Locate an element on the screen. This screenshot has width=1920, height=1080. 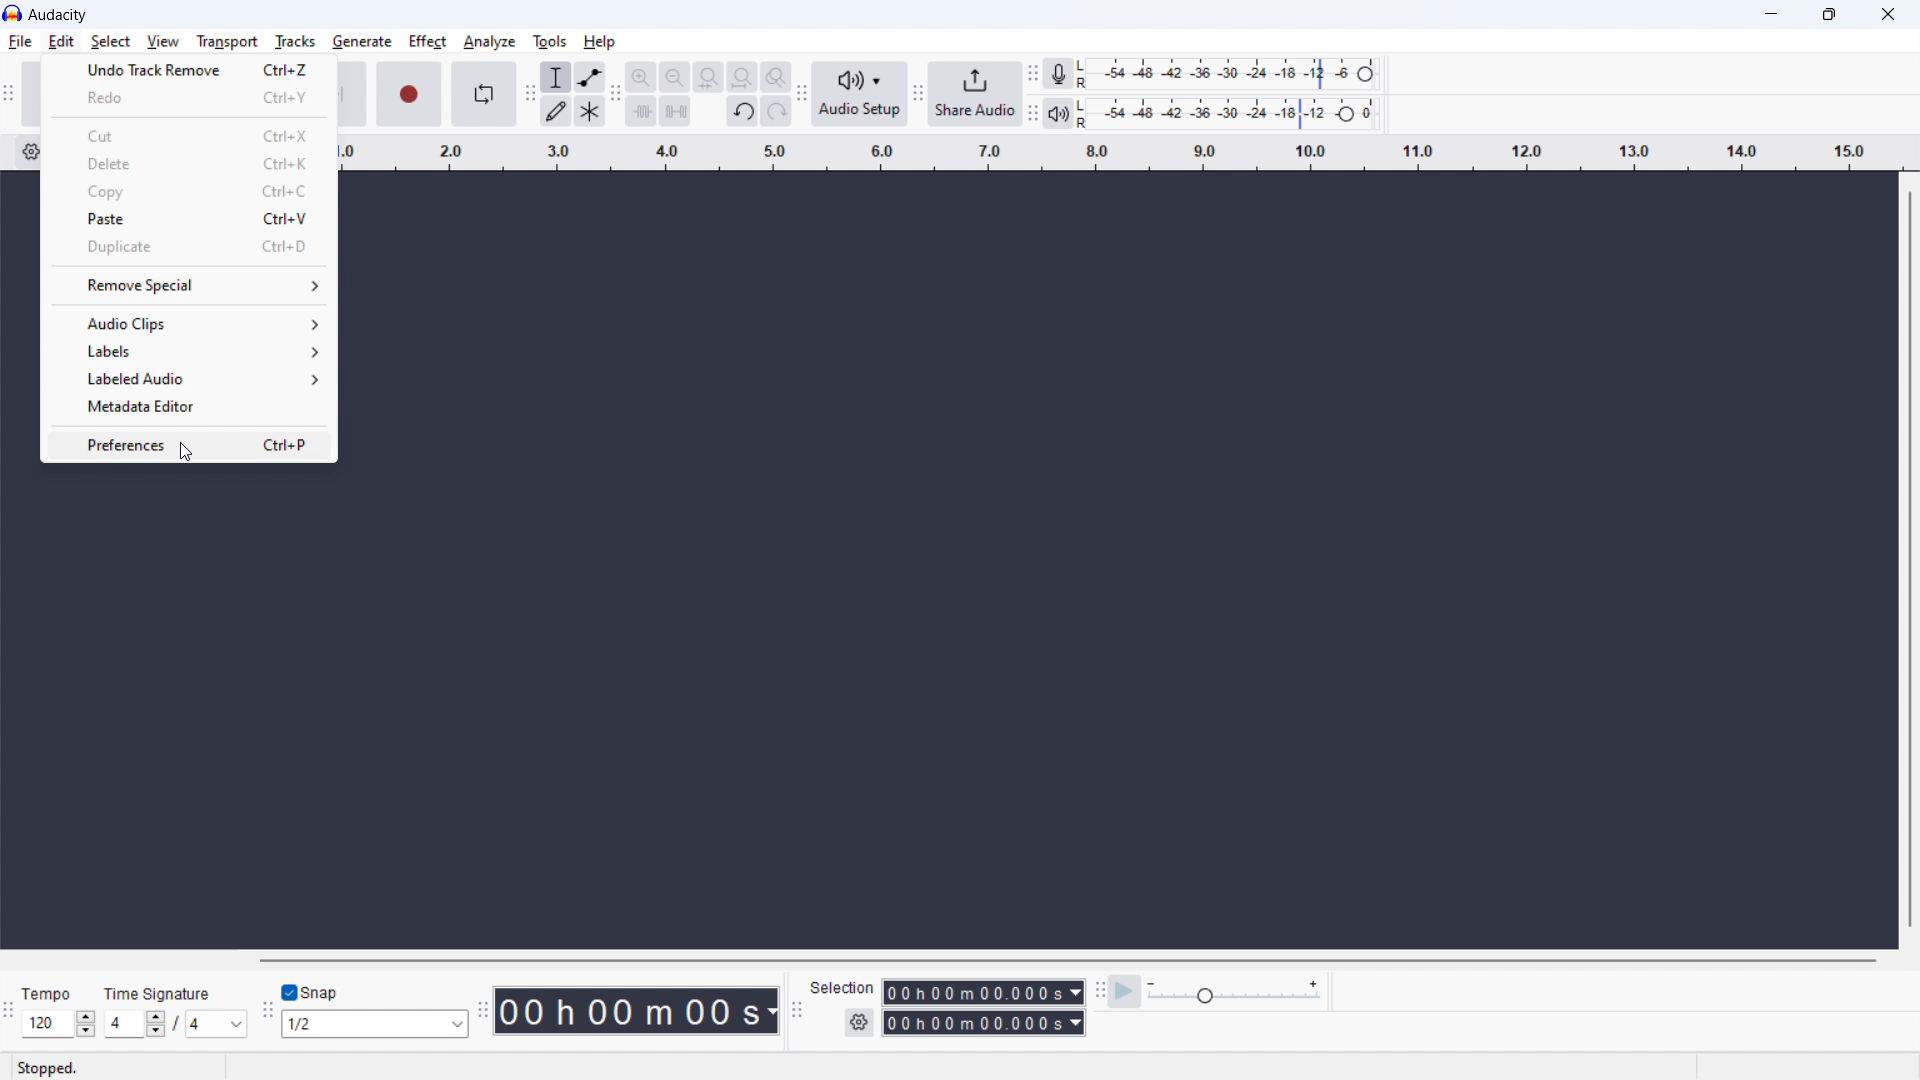
labeled audio is located at coordinates (187, 379).